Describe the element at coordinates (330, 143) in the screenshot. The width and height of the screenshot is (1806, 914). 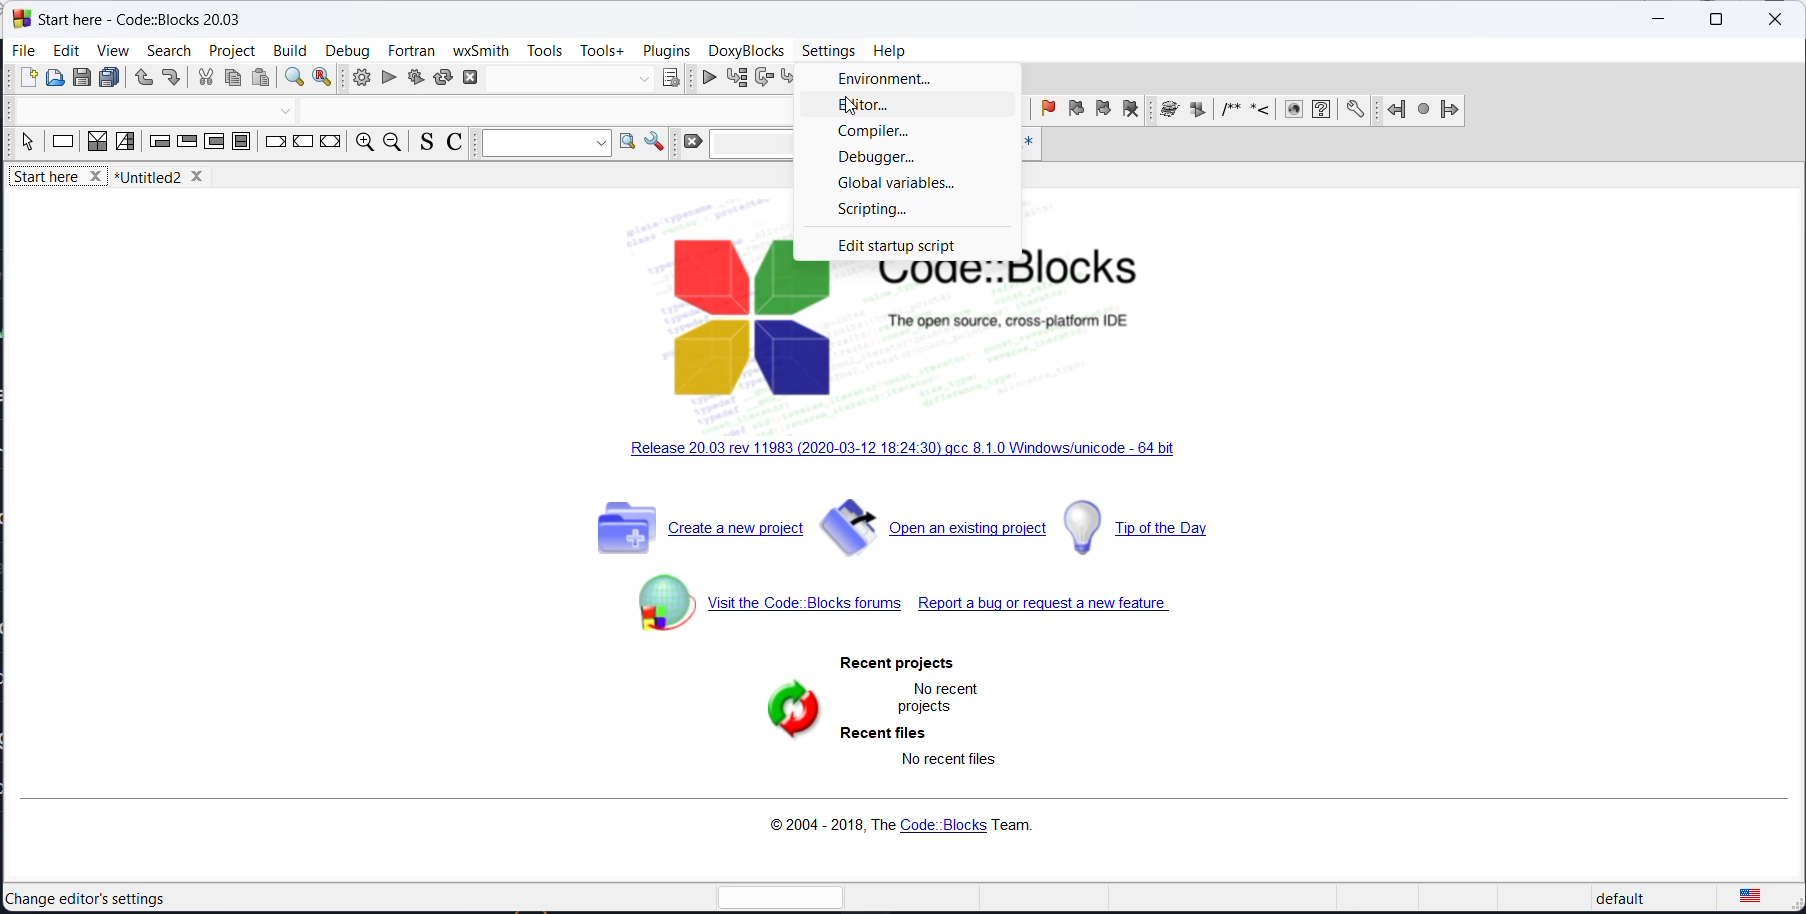
I see `return instruction` at that location.